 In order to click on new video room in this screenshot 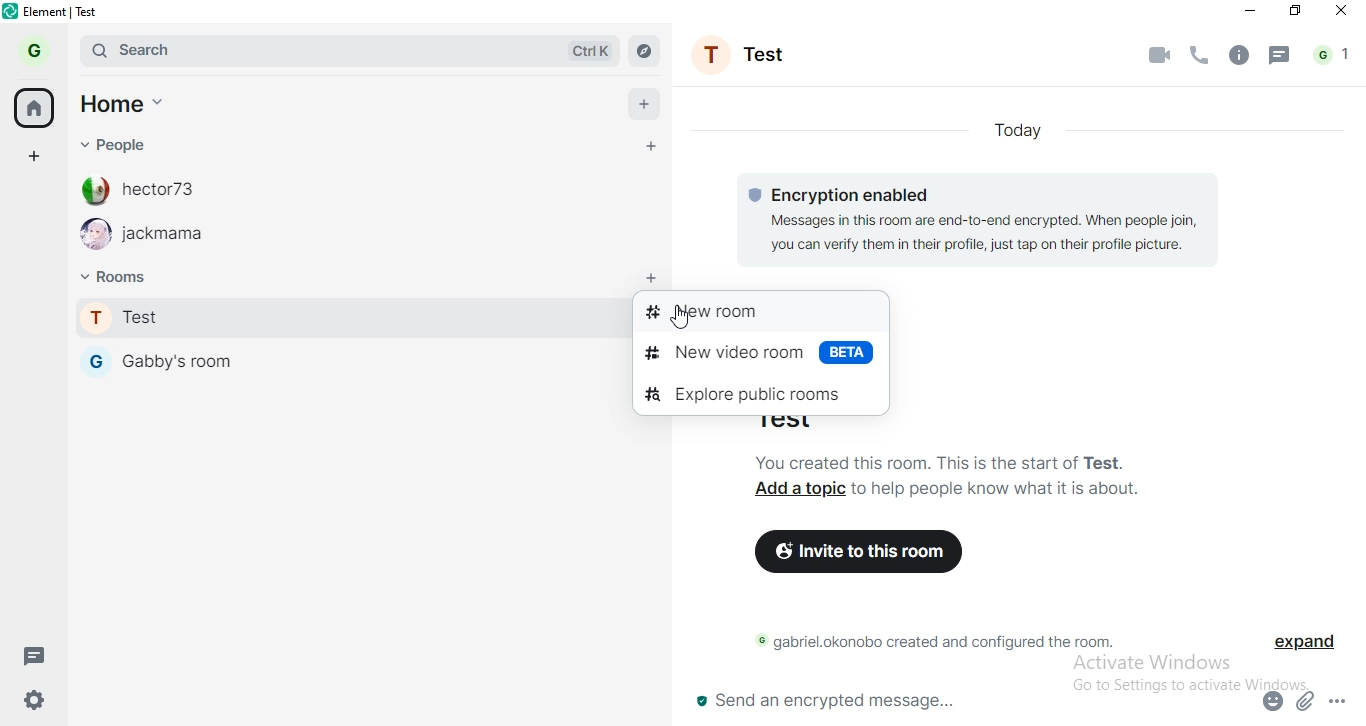, I will do `click(763, 351)`.